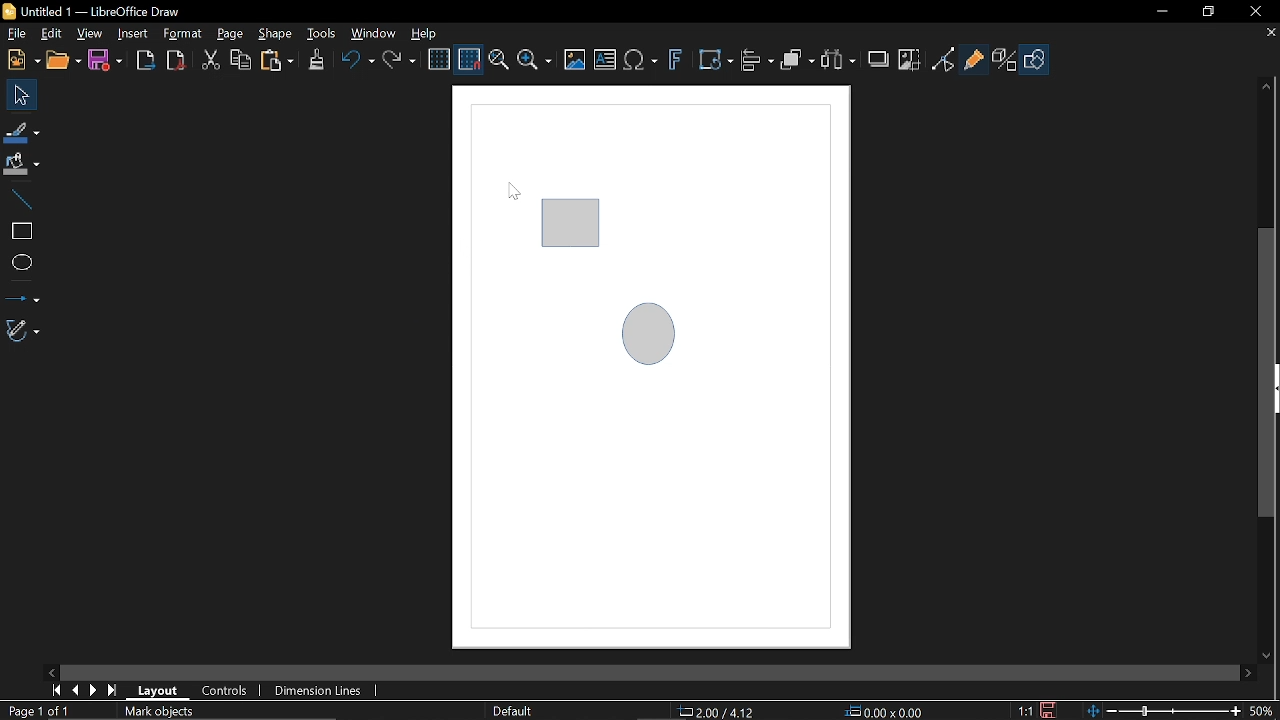 The width and height of the screenshot is (1280, 720). Describe the element at coordinates (145, 63) in the screenshot. I see `Export` at that location.